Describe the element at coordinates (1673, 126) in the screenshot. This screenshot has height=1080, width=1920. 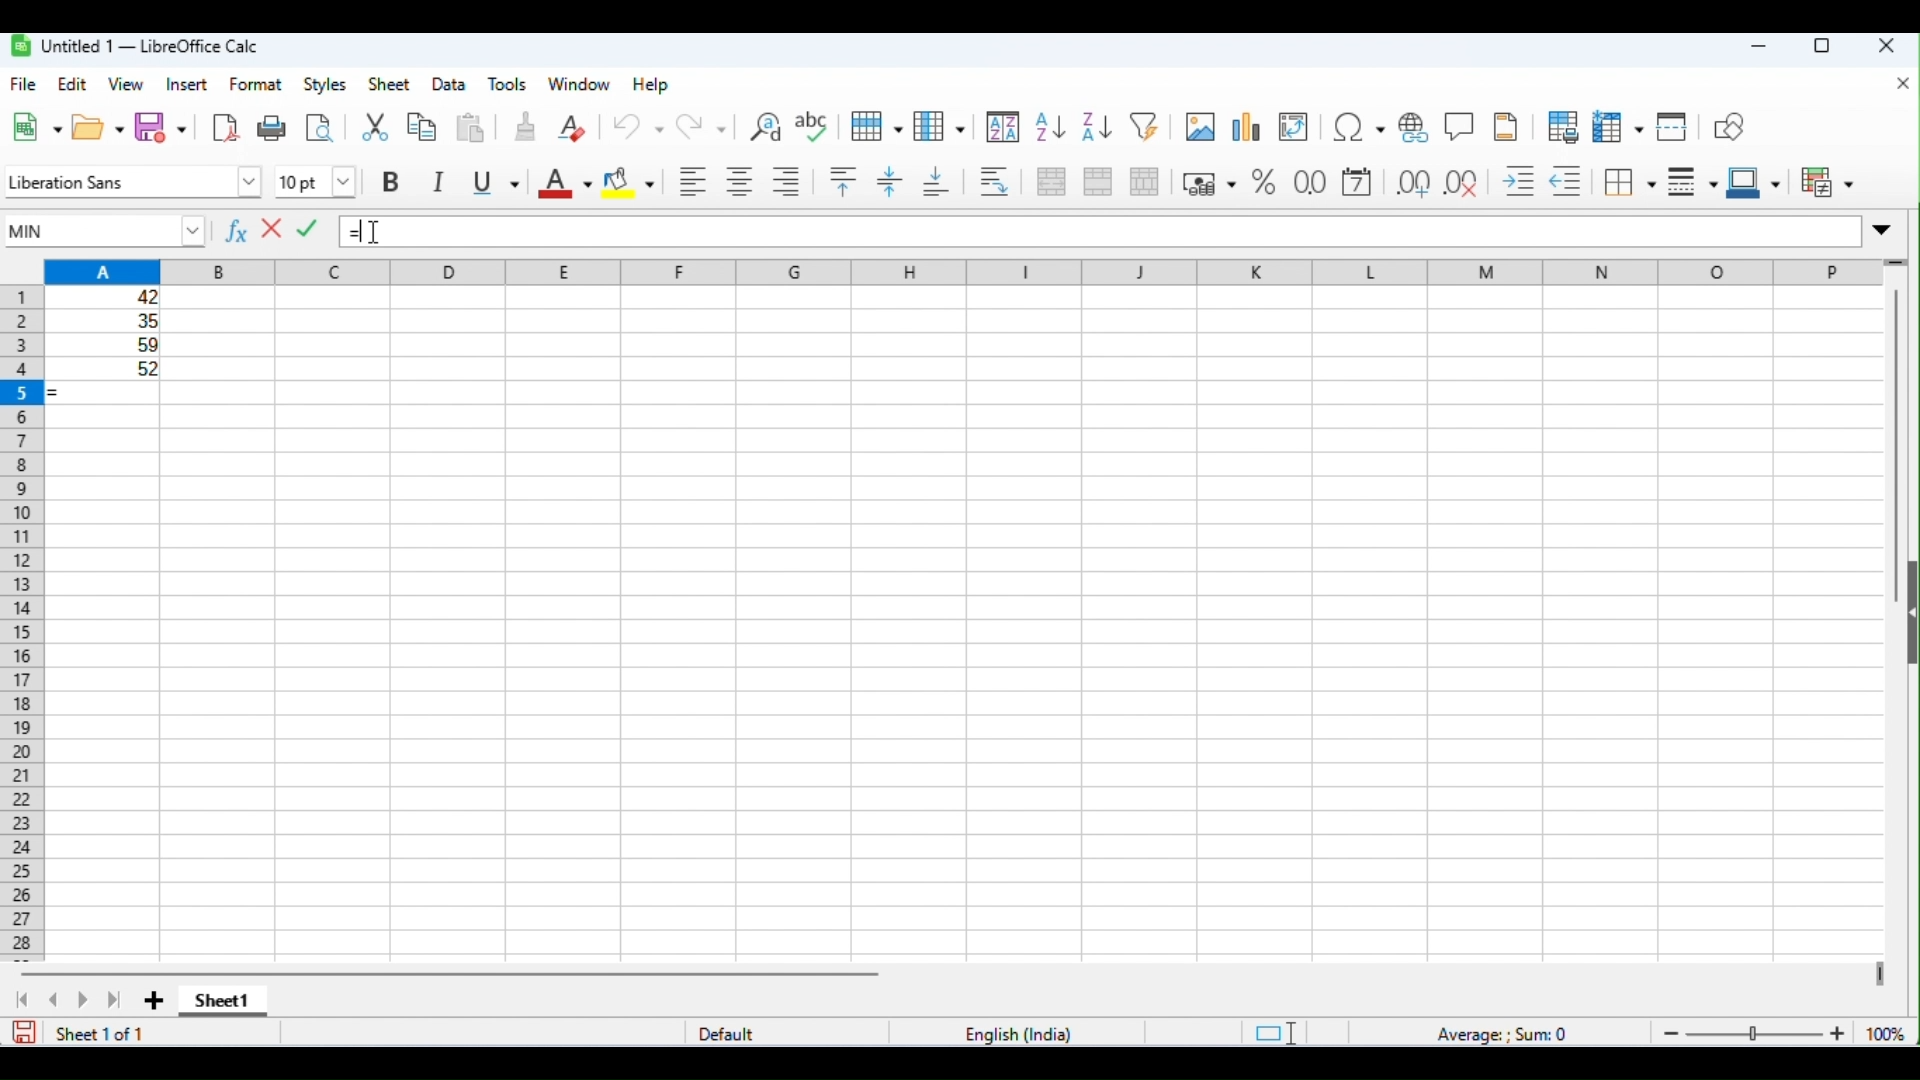
I see `split window` at that location.